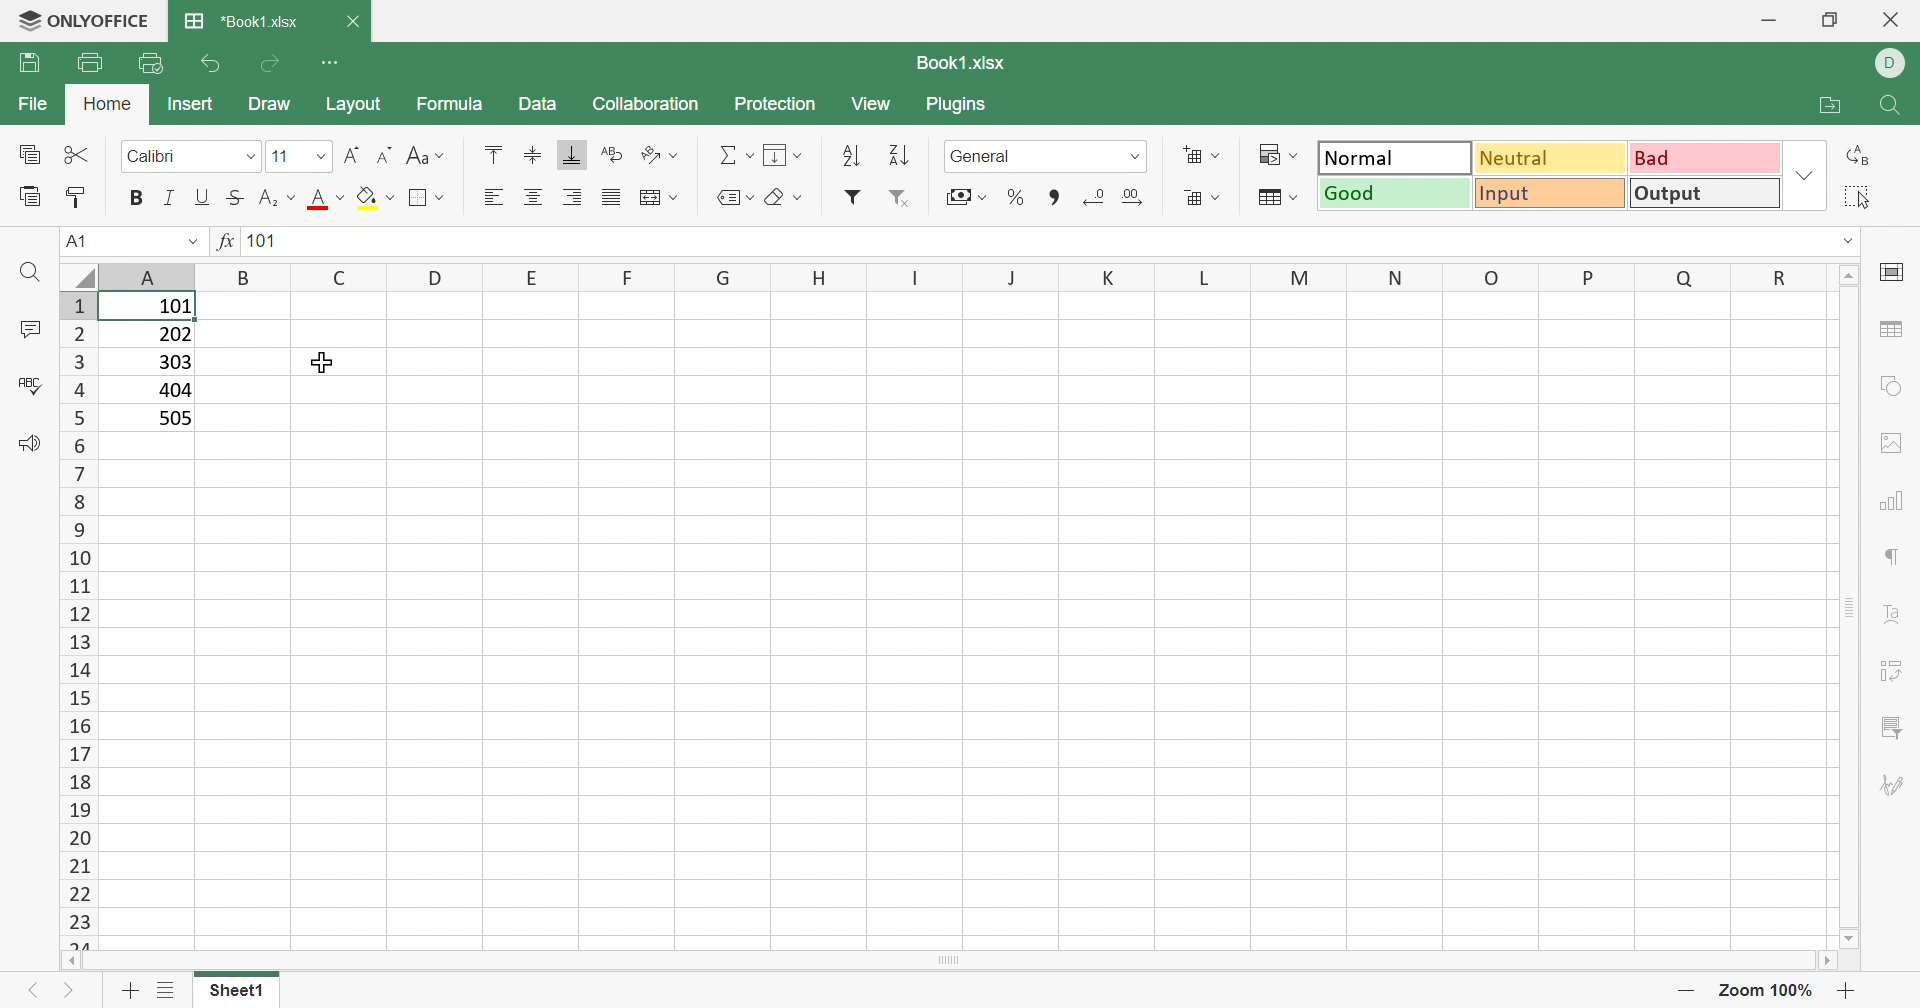 The width and height of the screenshot is (1920, 1008). What do you see at coordinates (70, 994) in the screenshot?
I see `Next` at bounding box center [70, 994].